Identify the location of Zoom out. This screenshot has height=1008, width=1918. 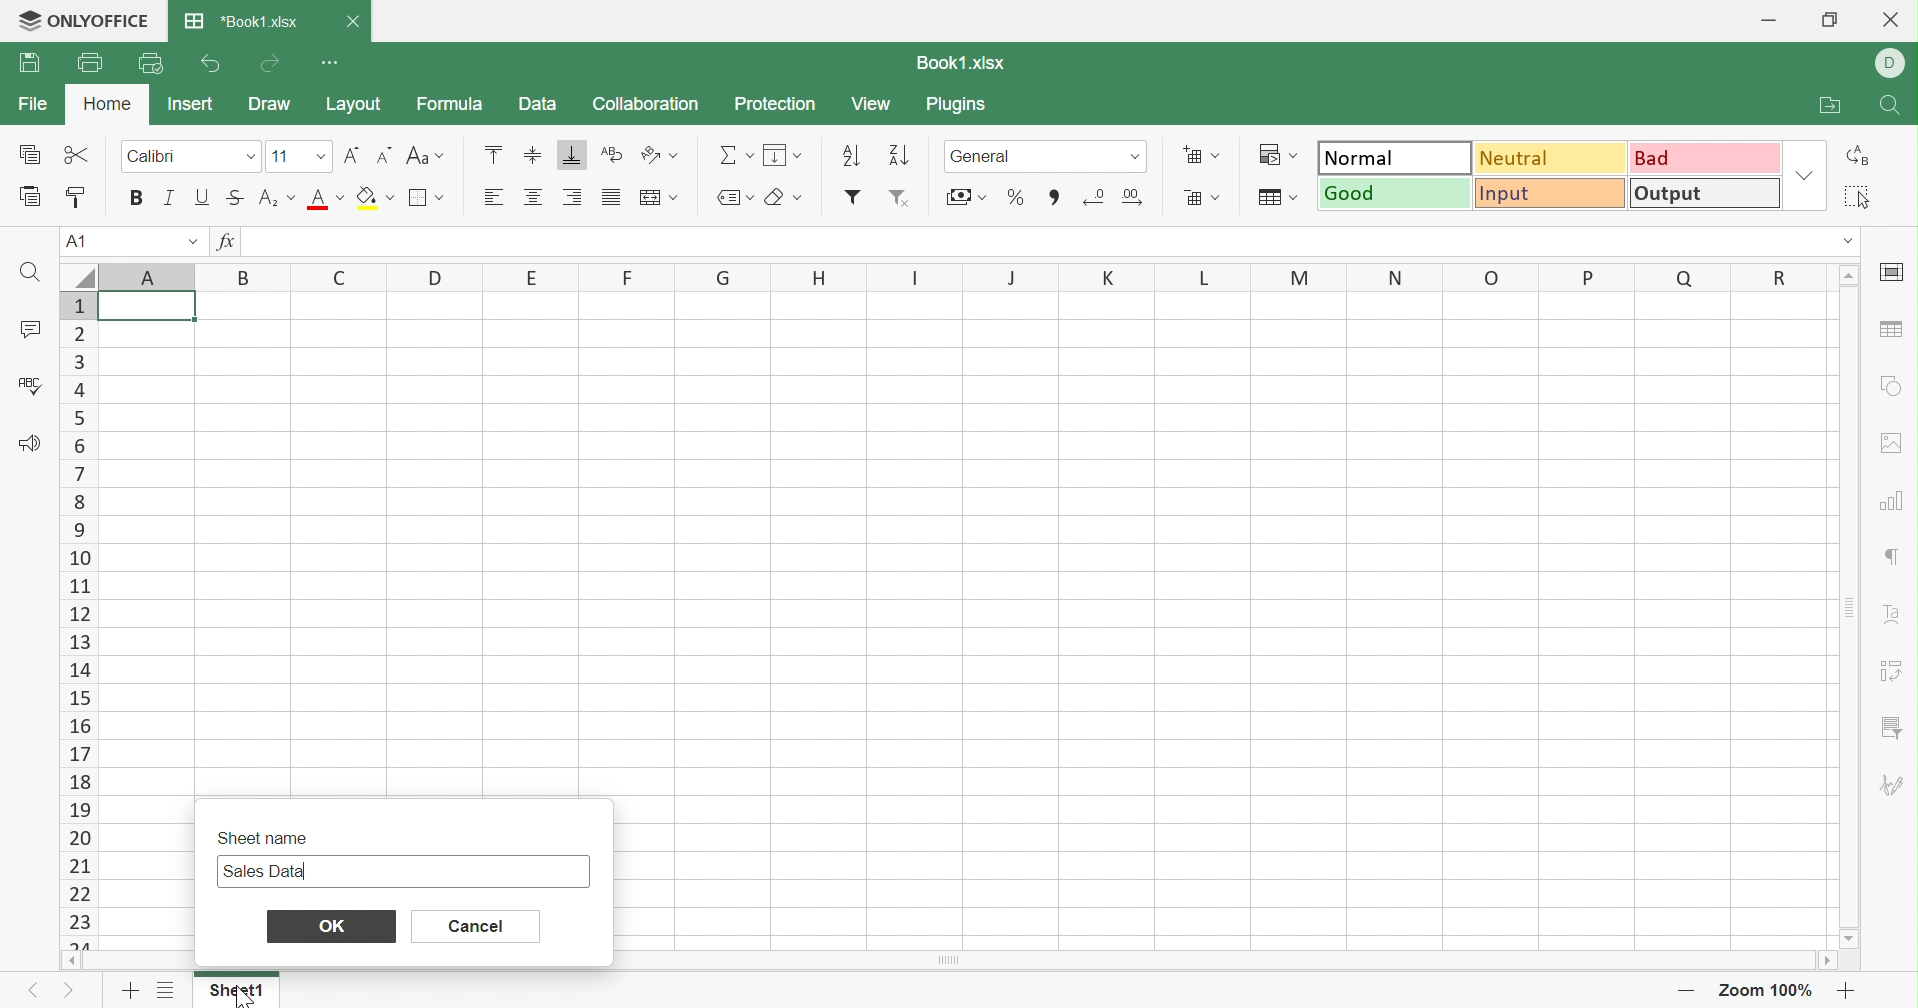
(1686, 989).